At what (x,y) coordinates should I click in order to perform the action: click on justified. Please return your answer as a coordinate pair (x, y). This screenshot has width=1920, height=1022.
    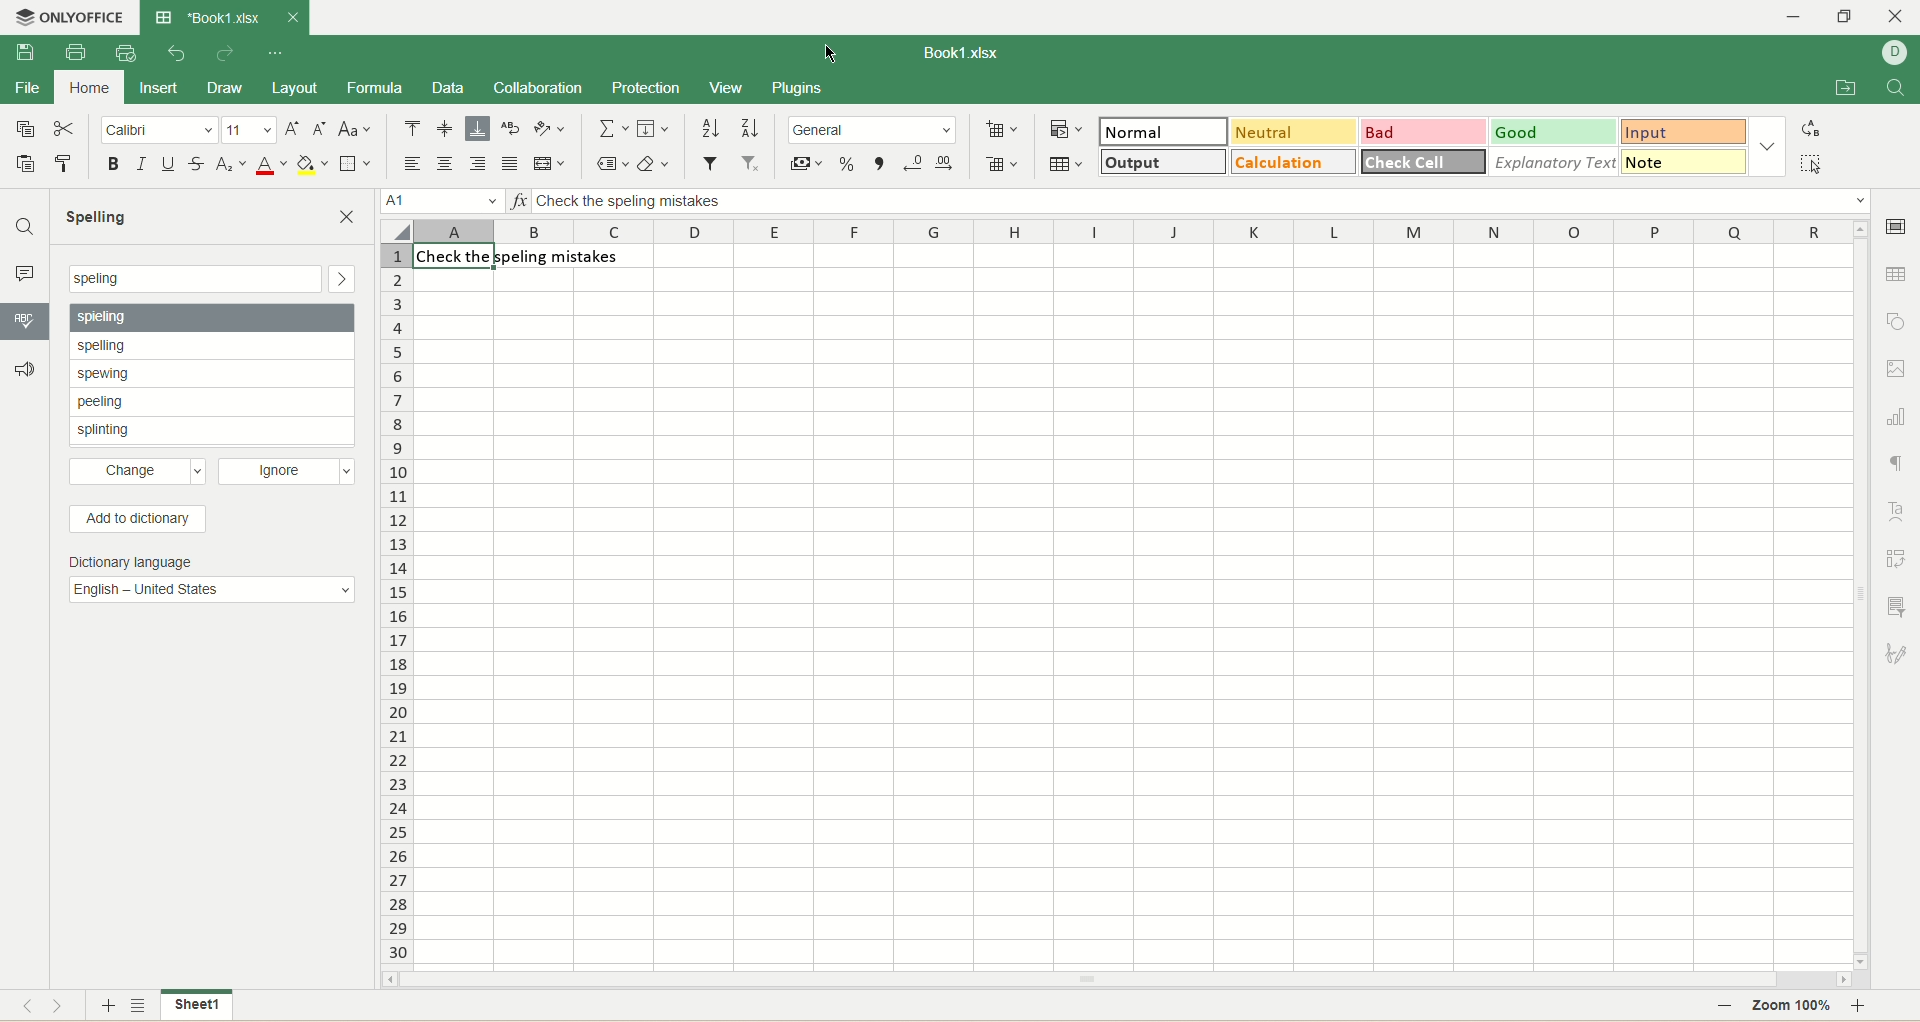
    Looking at the image, I should click on (511, 163).